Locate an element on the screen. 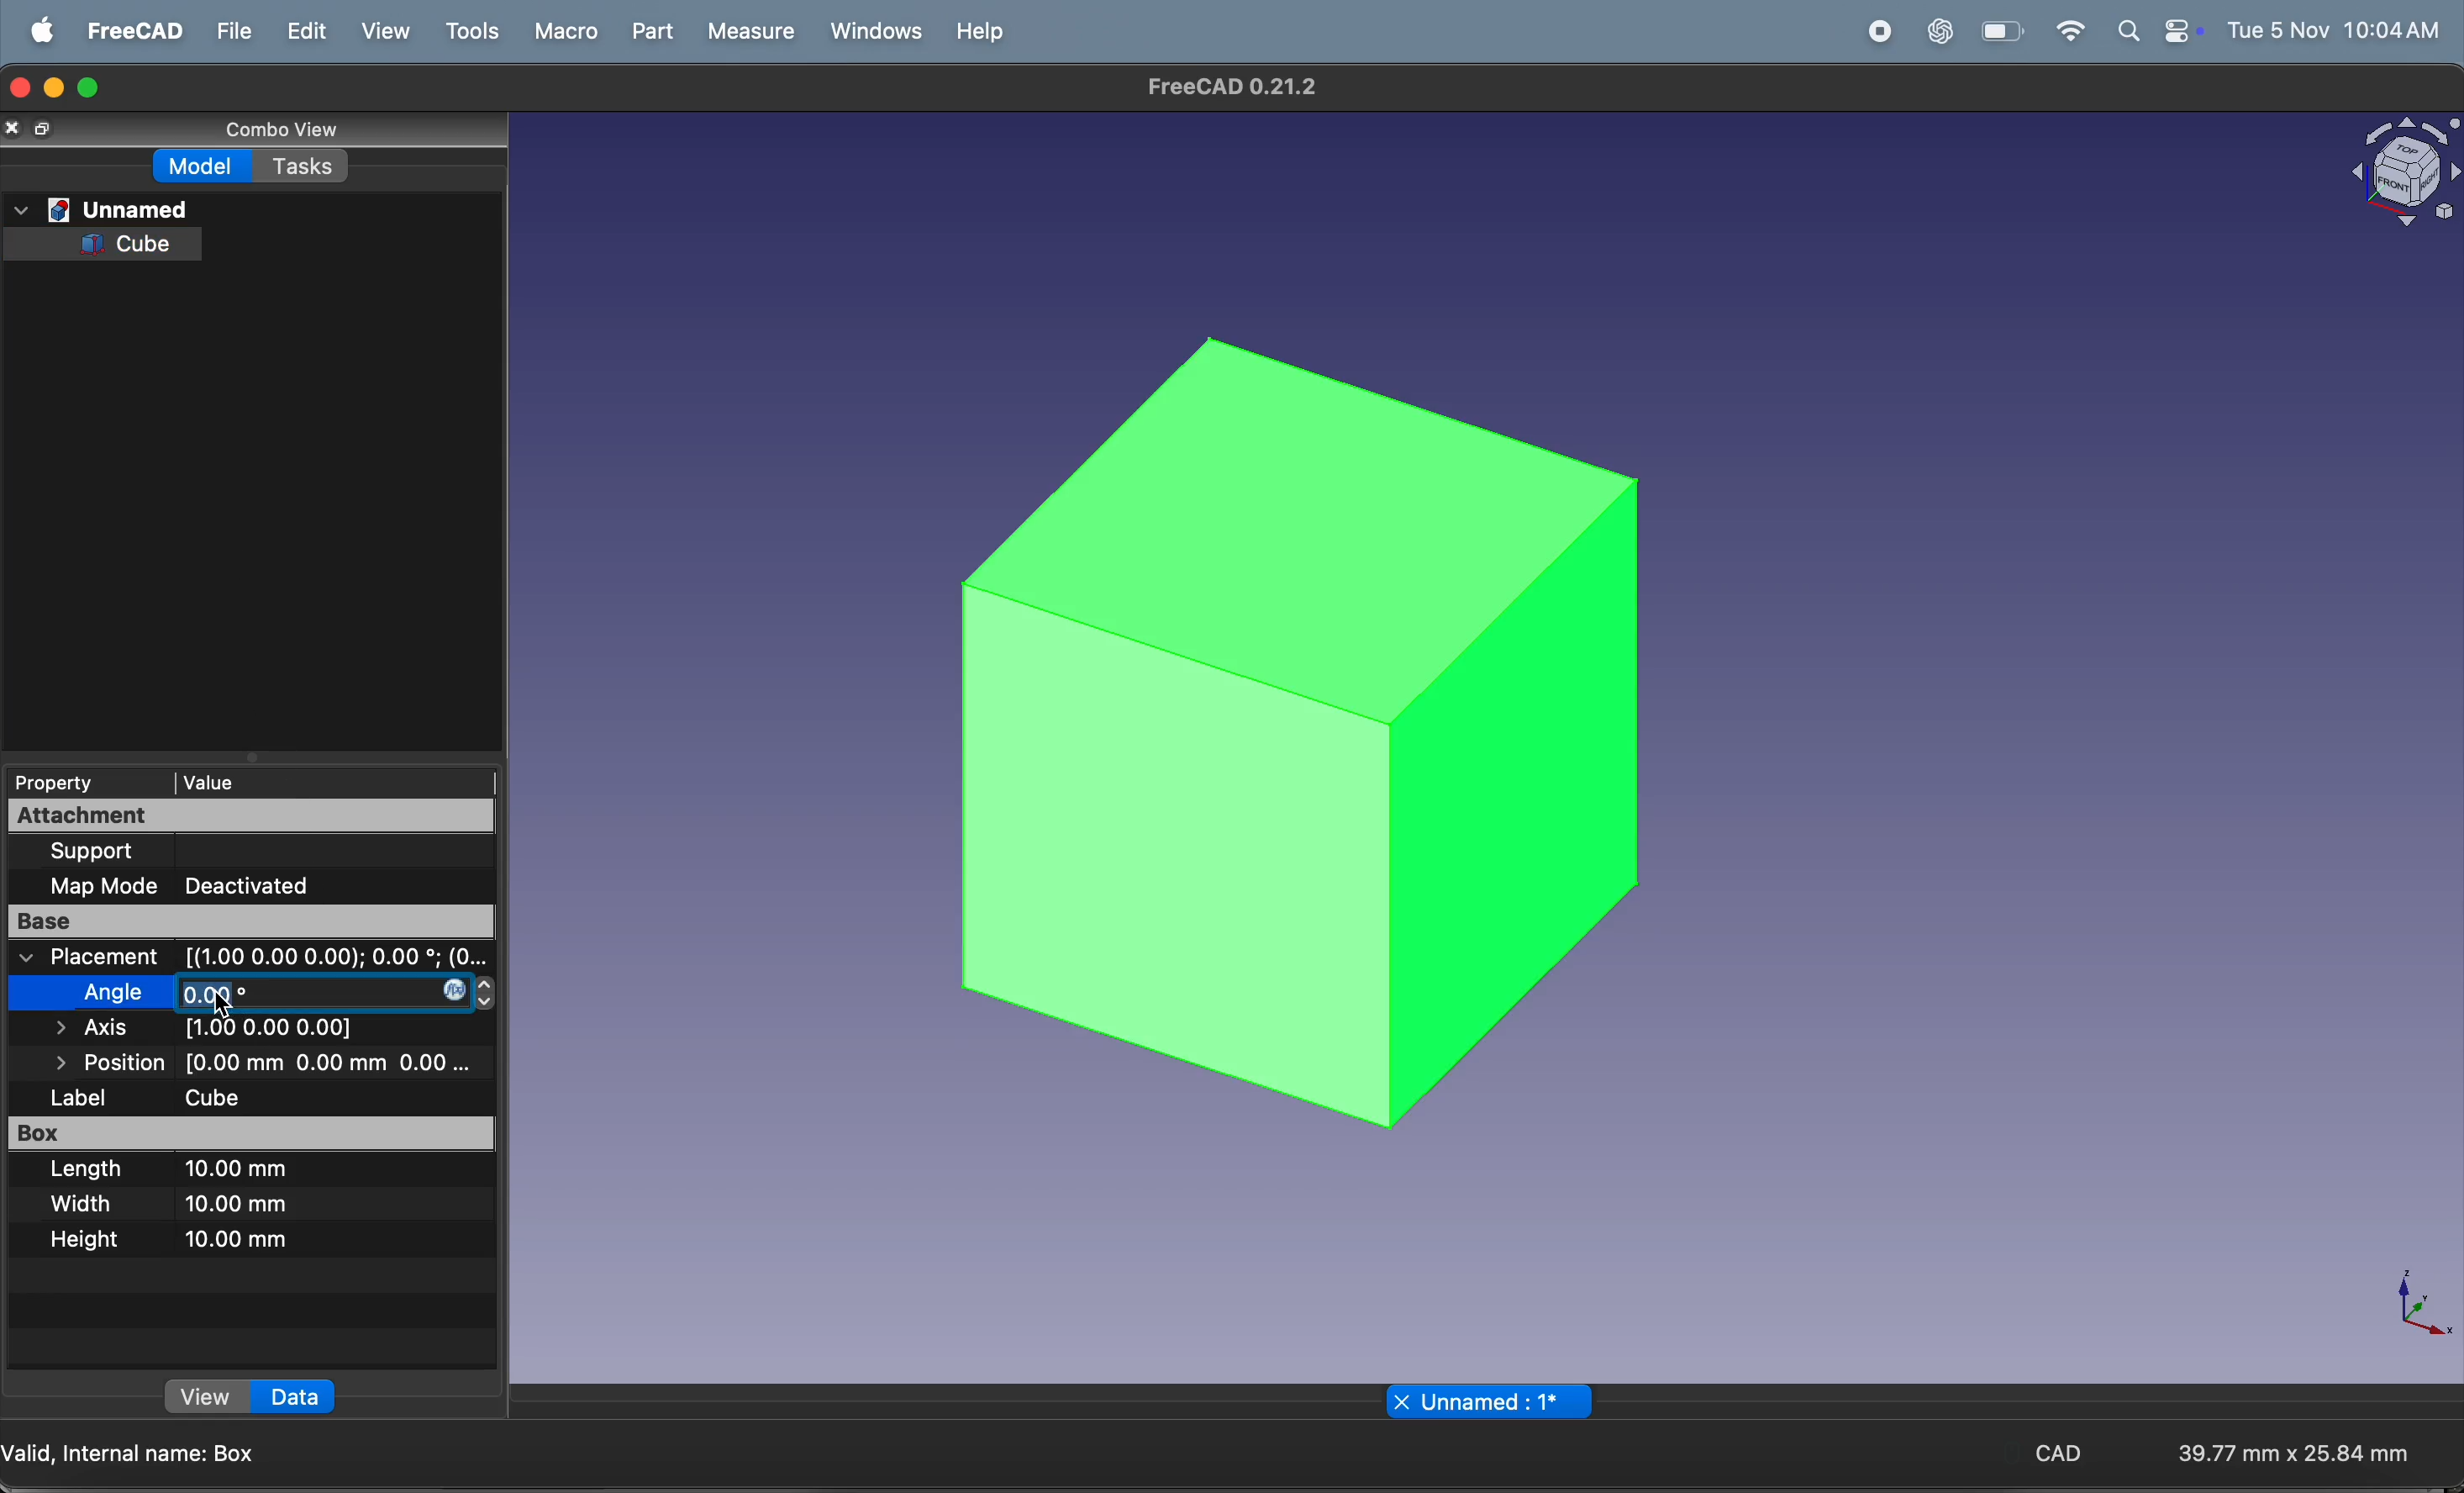 Image resolution: width=2464 pixels, height=1493 pixels. 10mm is located at coordinates (250, 1207).